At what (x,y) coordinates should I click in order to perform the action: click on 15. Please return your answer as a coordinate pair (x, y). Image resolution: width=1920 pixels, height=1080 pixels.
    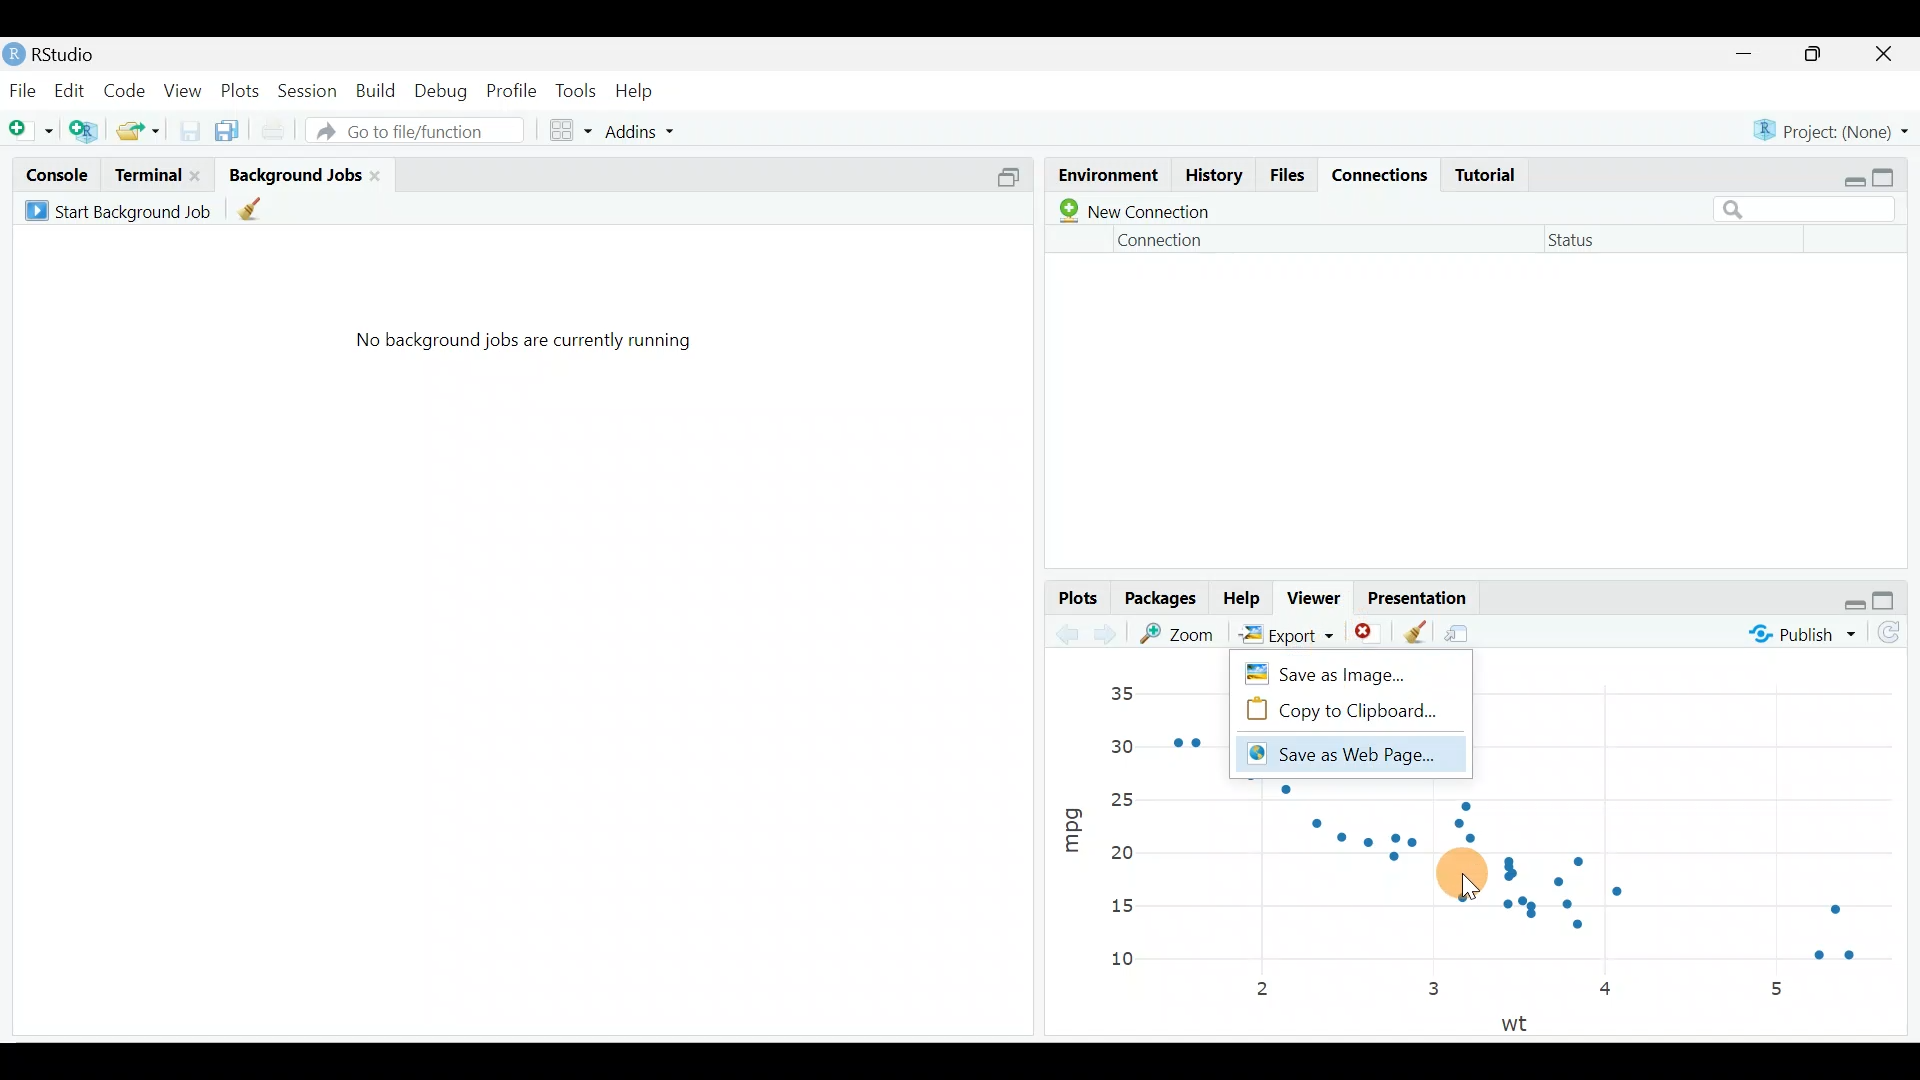
    Looking at the image, I should click on (1120, 907).